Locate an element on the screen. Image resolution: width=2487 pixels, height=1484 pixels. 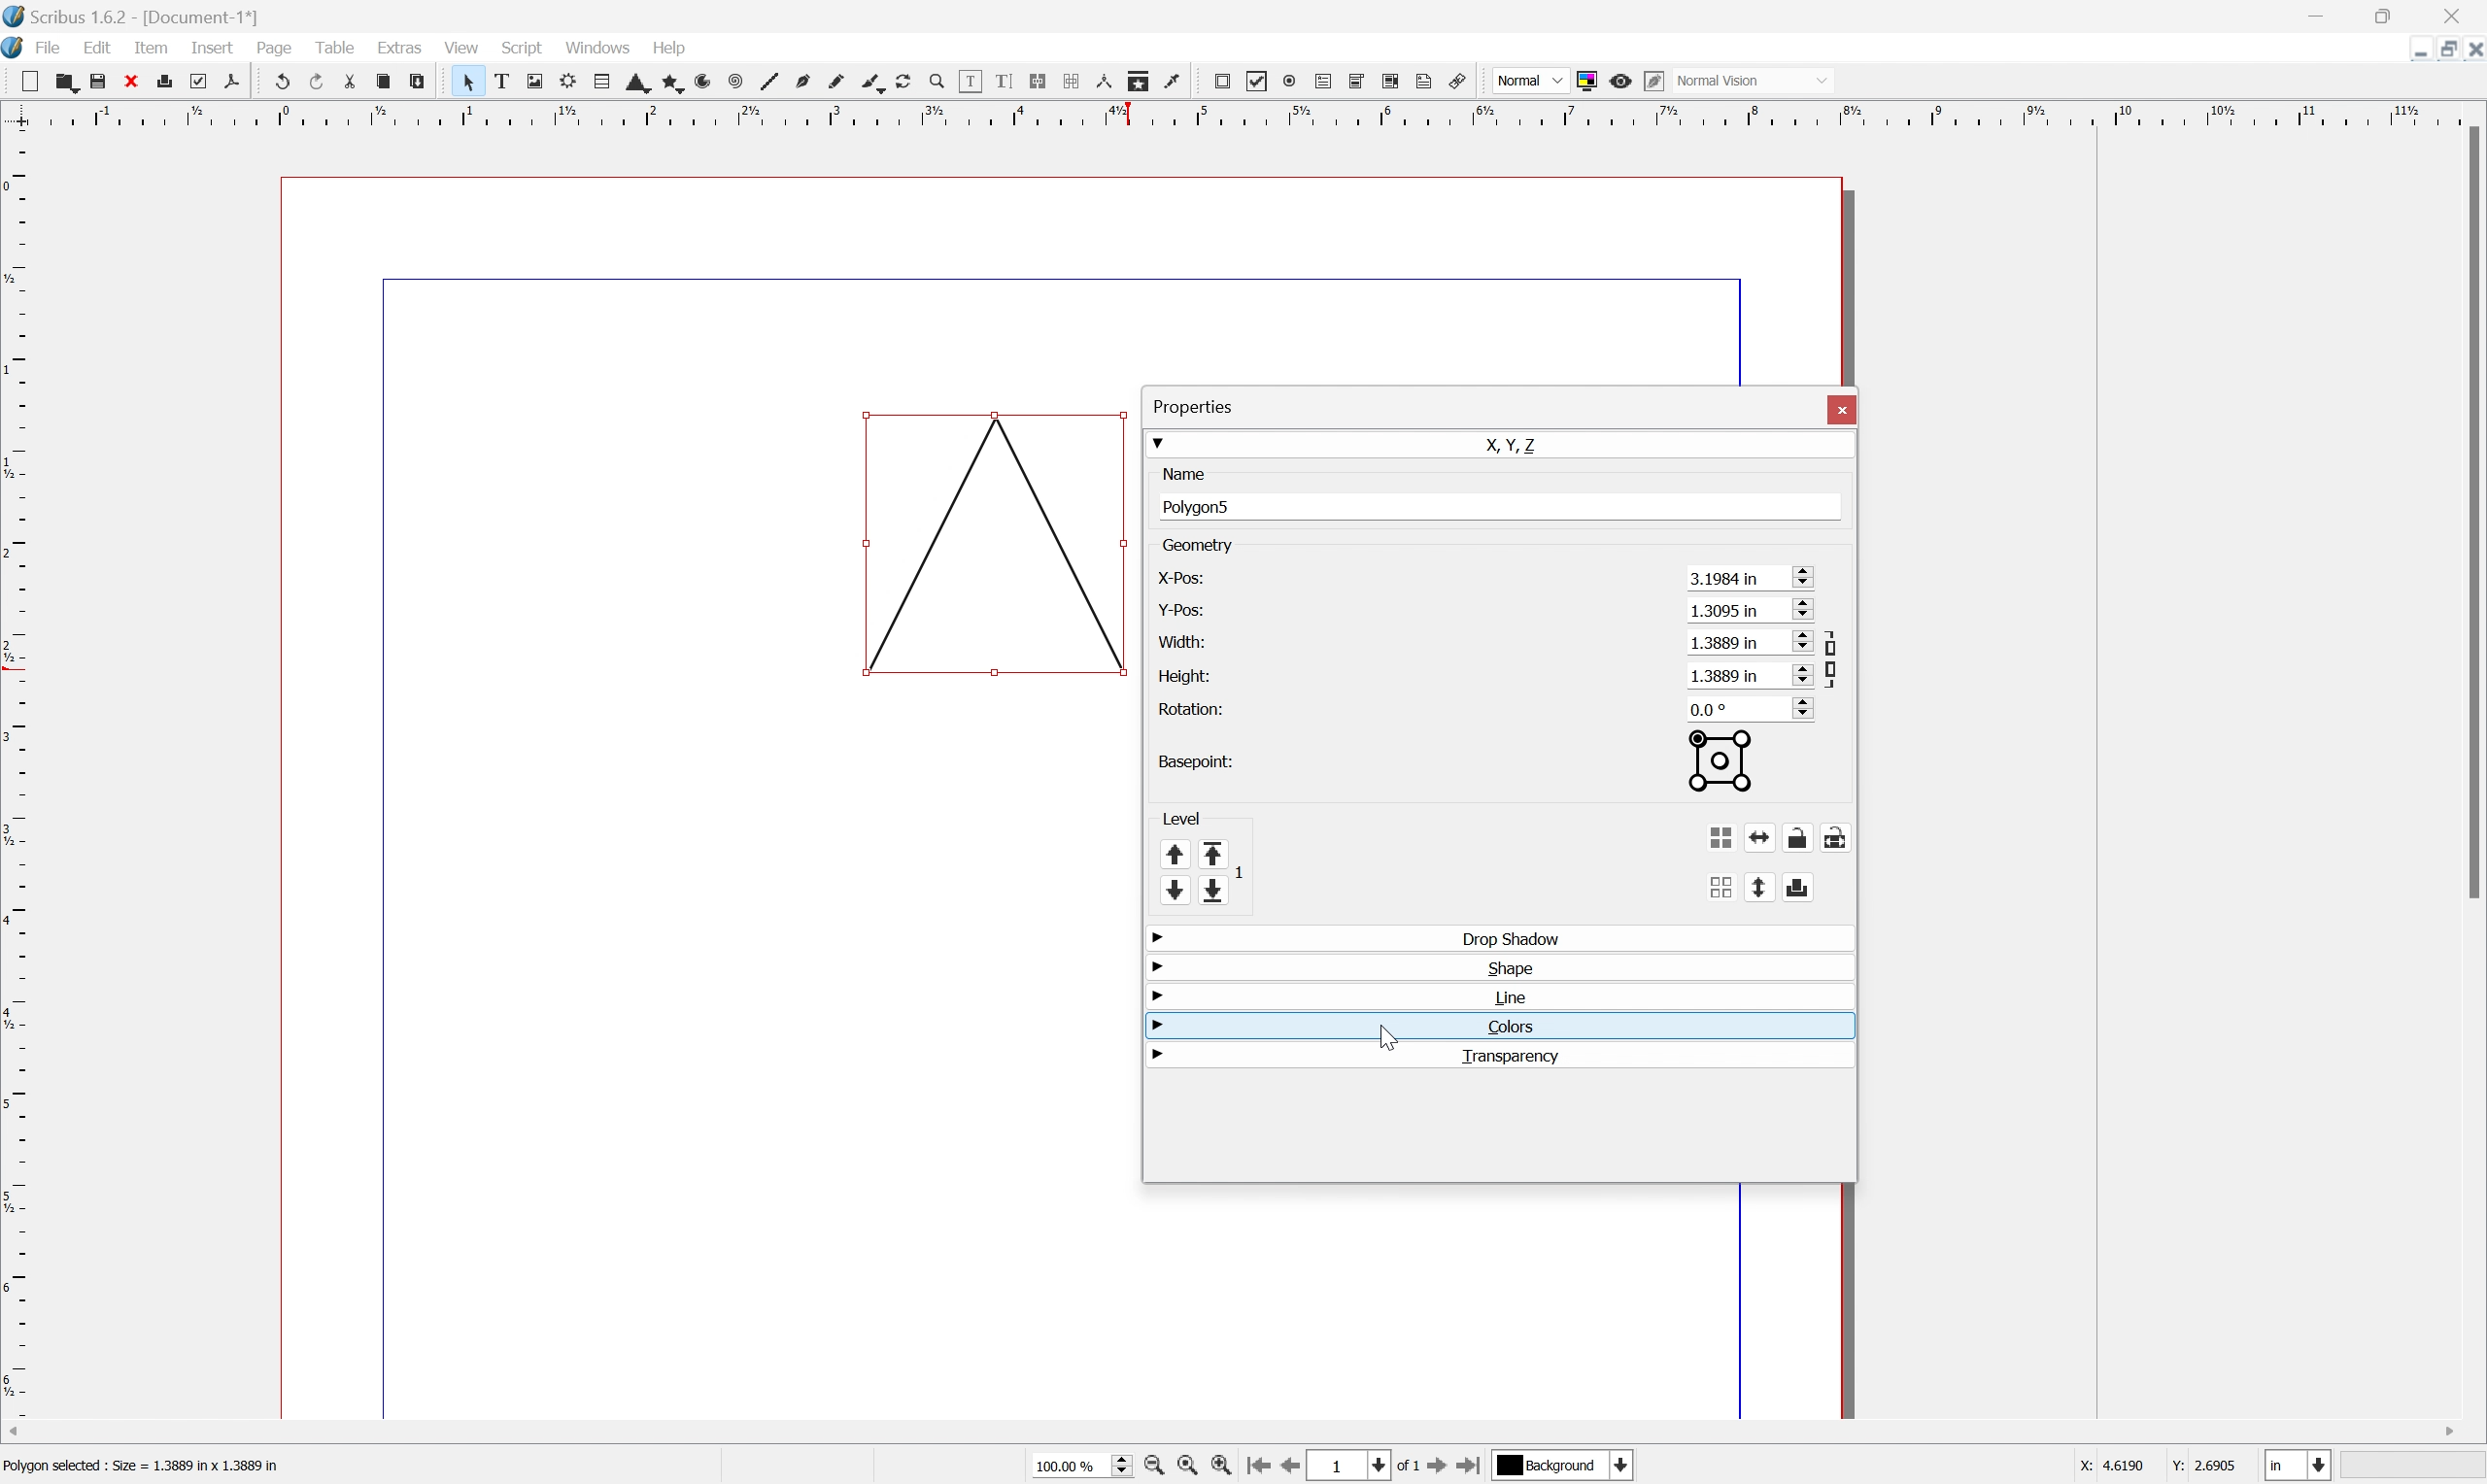
Extras is located at coordinates (400, 46).